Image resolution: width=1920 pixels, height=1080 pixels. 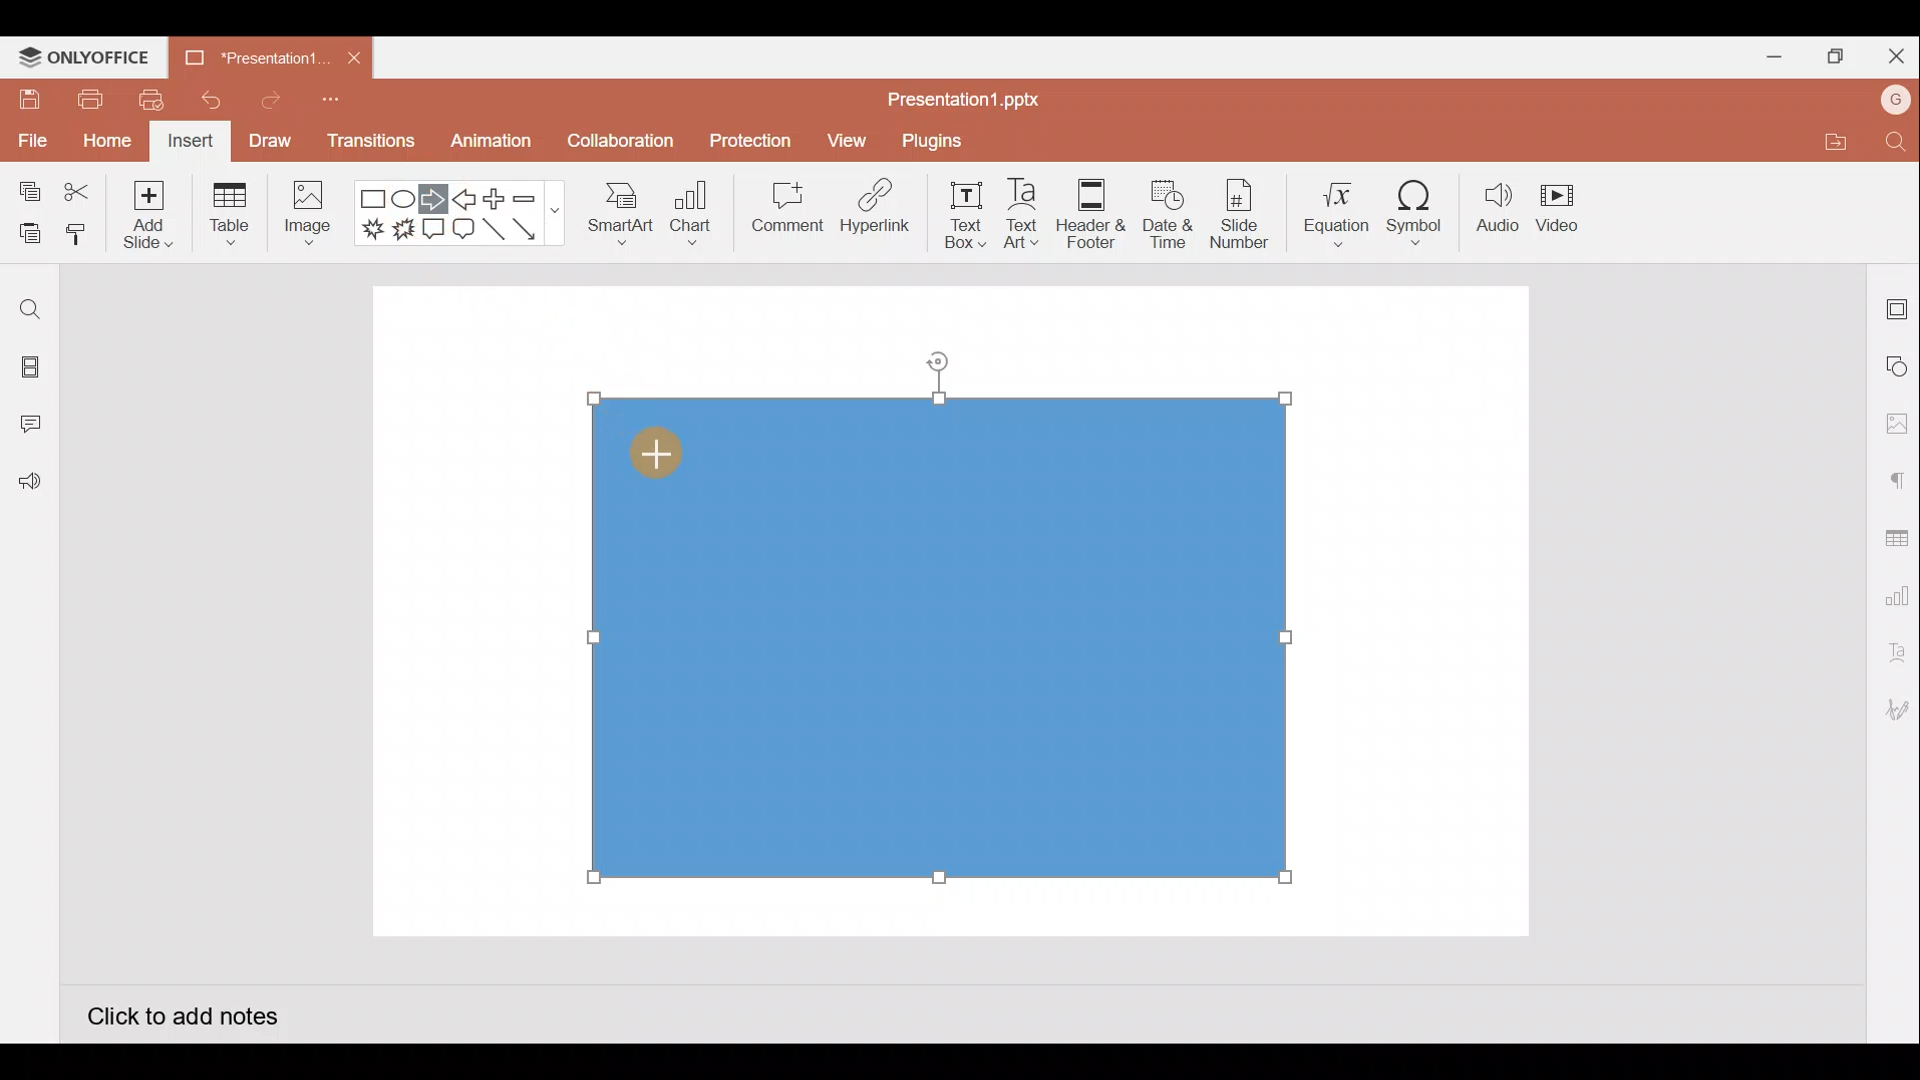 I want to click on File, so click(x=30, y=137).